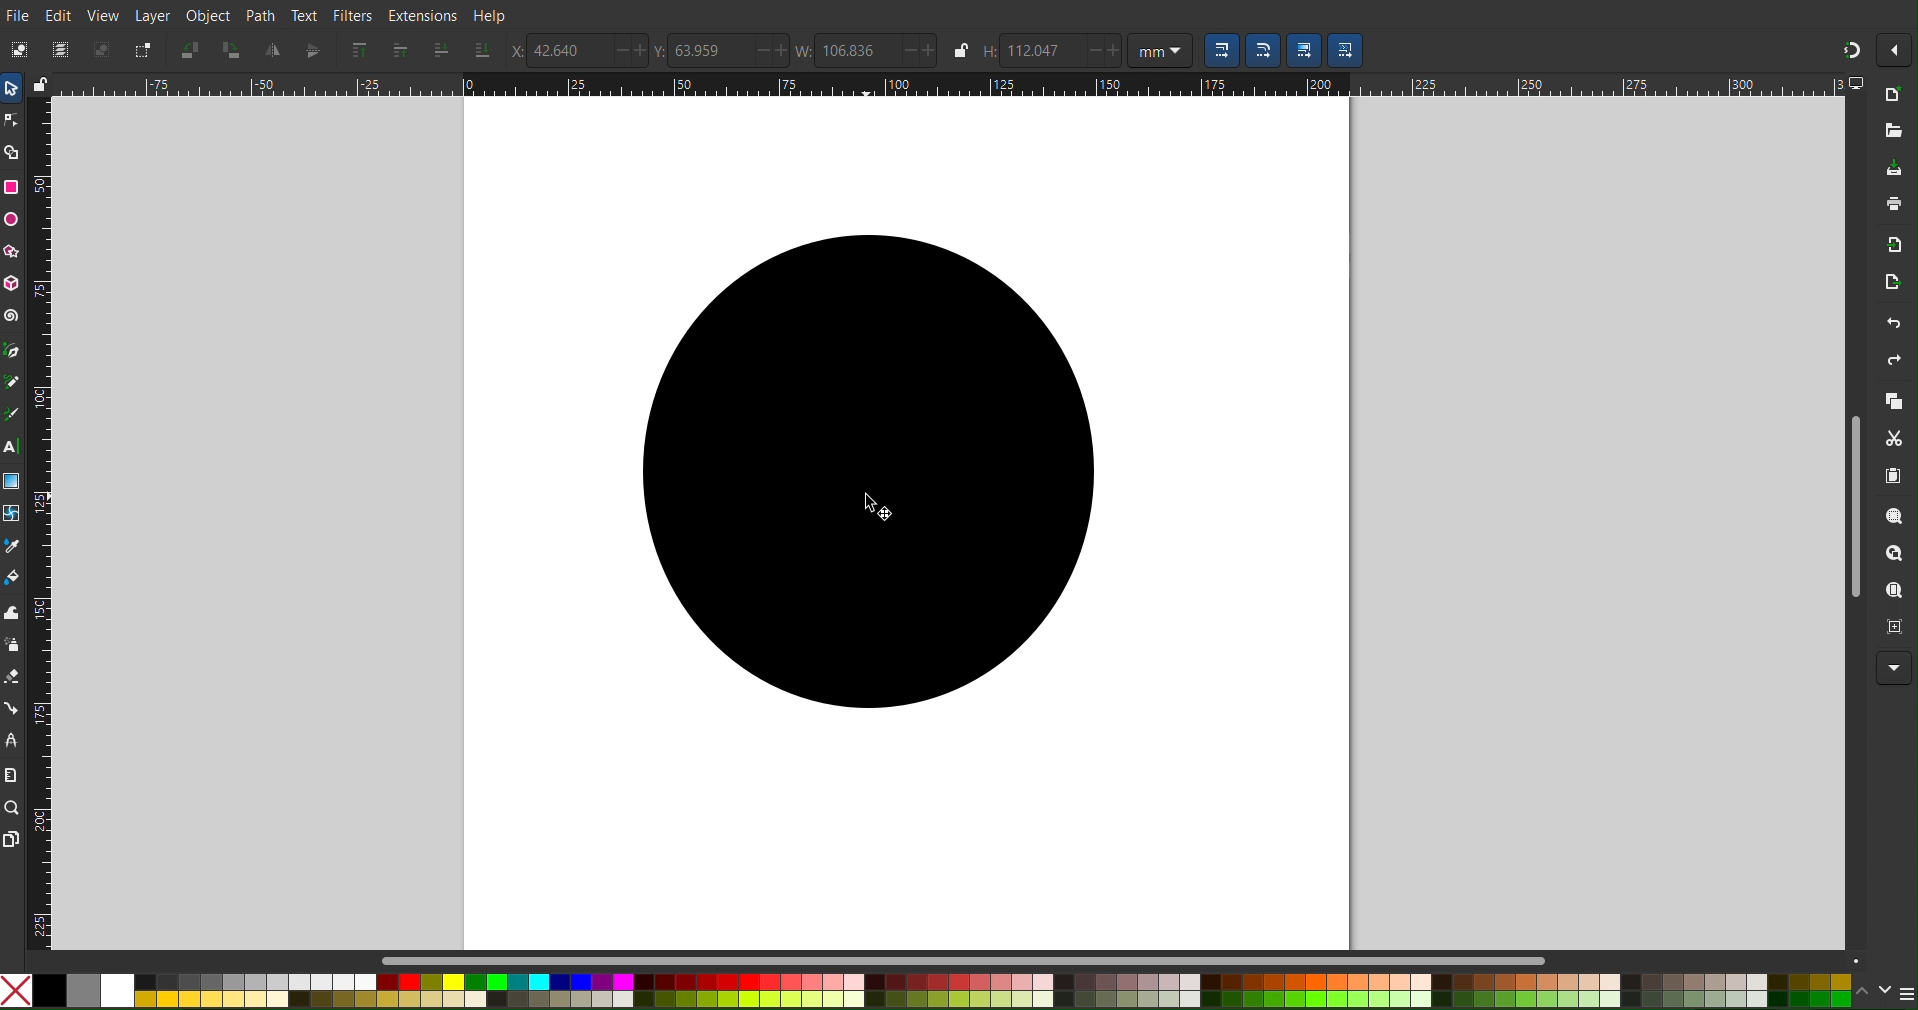  Describe the element at coordinates (13, 446) in the screenshot. I see `Text Tool` at that location.